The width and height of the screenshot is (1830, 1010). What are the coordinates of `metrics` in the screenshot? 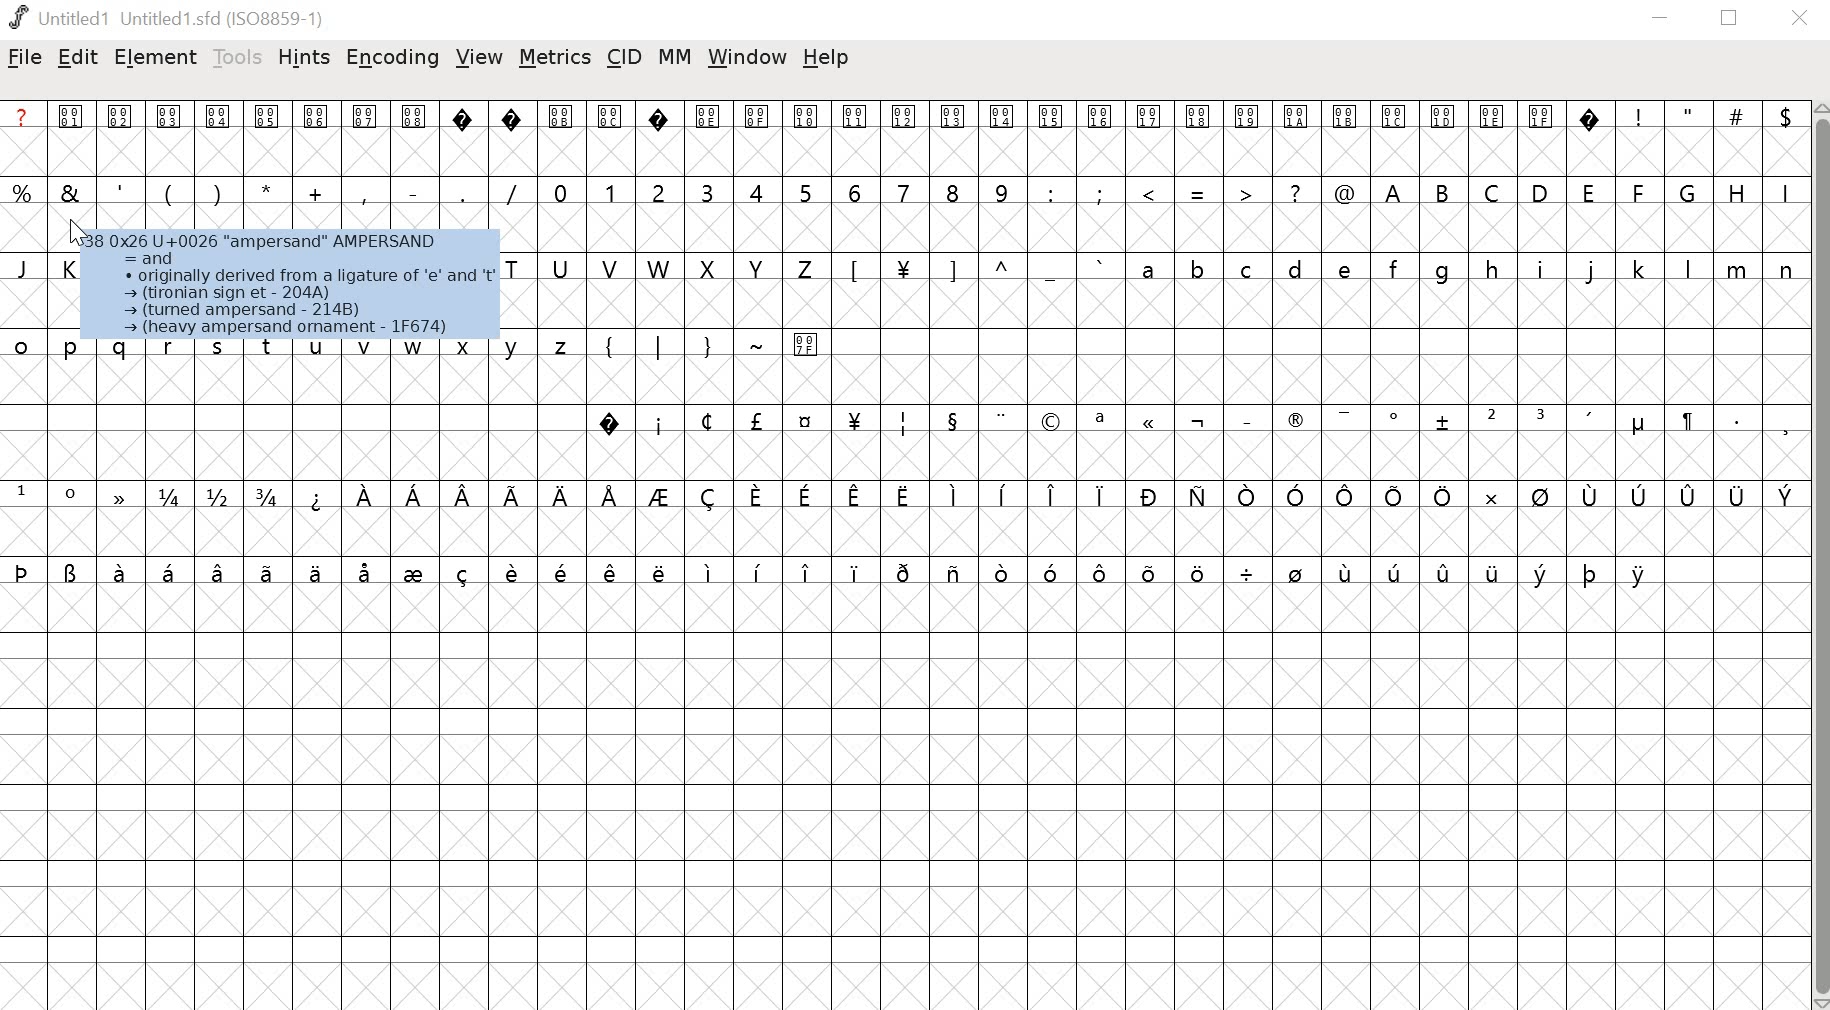 It's located at (555, 58).